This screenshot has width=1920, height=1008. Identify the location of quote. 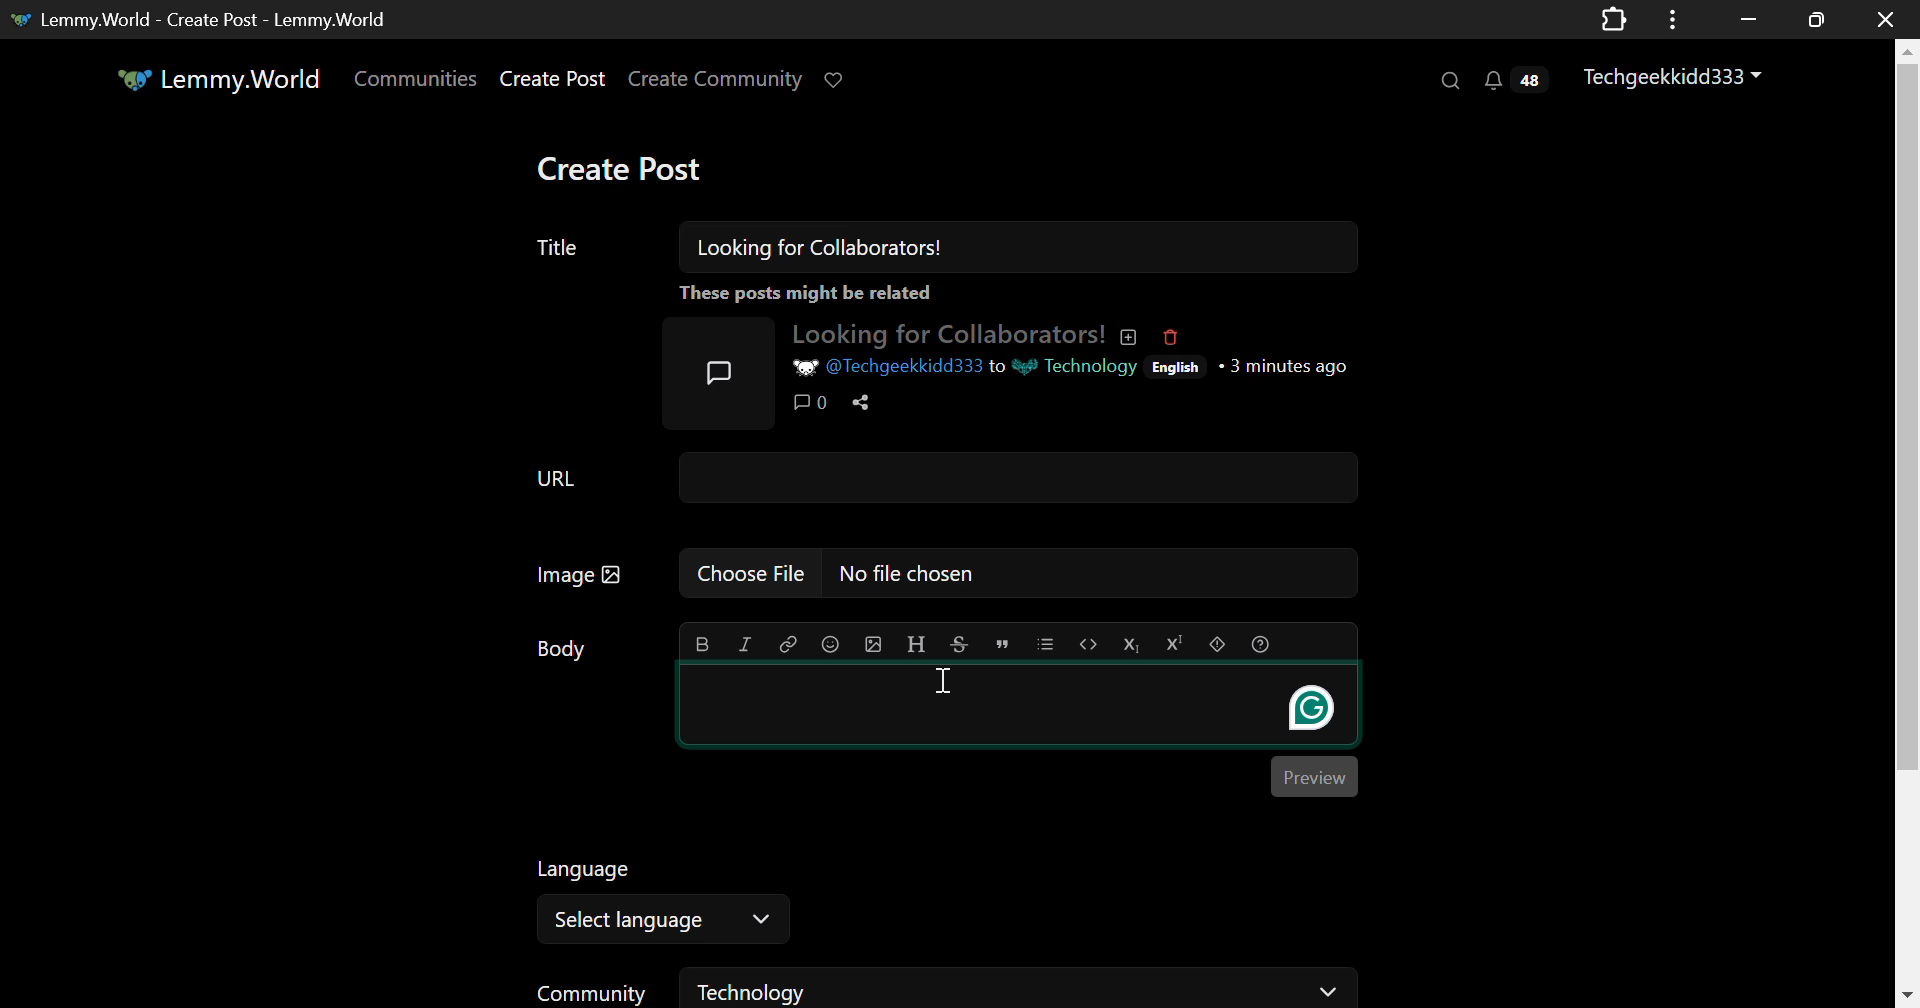
(1001, 646).